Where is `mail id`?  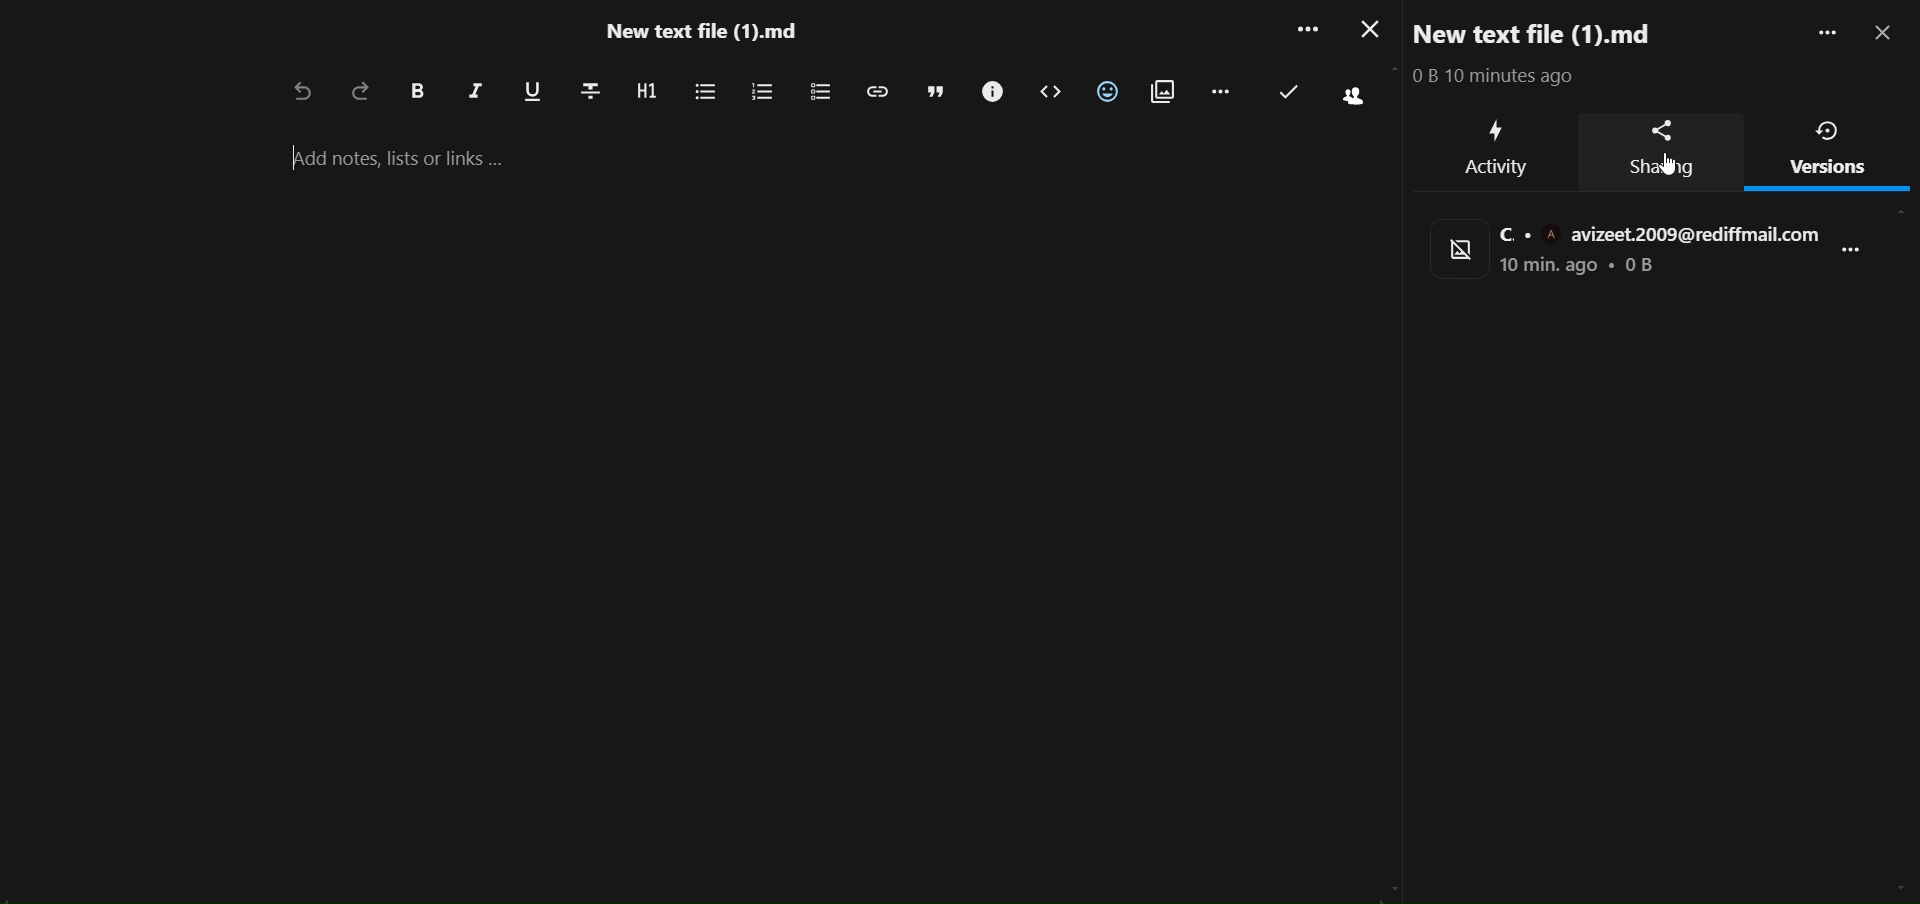 mail id is located at coordinates (1662, 235).